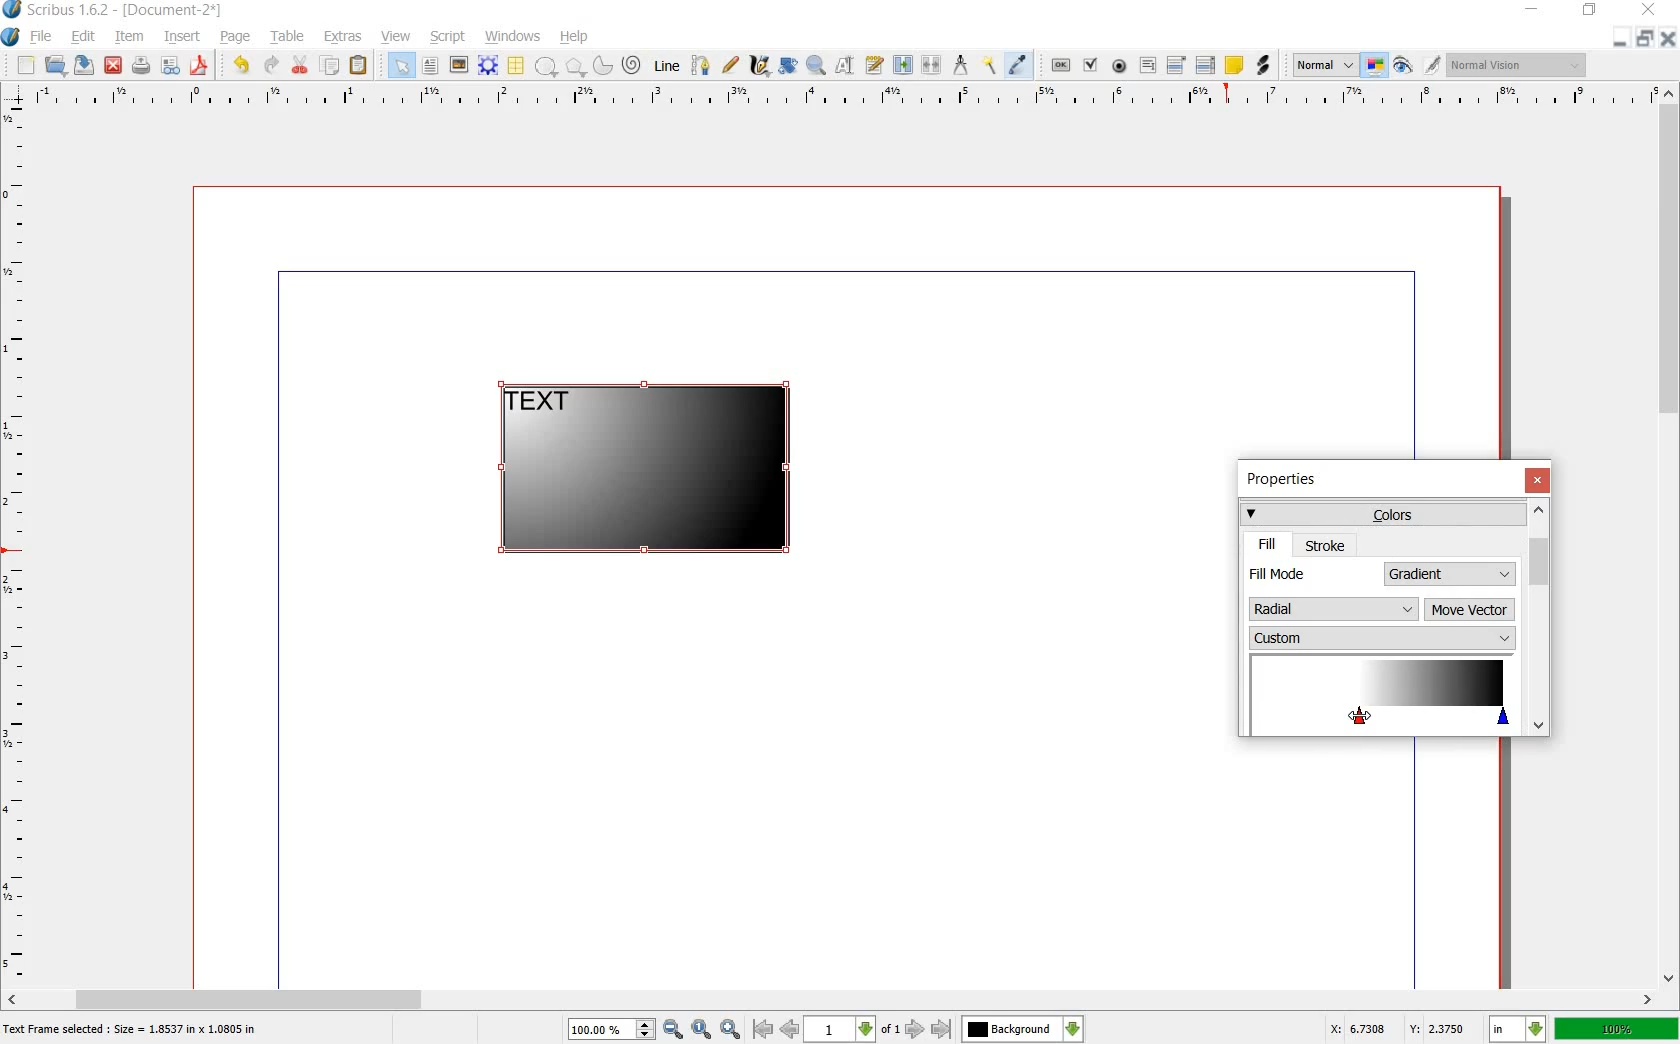 The image size is (1680, 1044). I want to click on zoom in or out, so click(815, 67).